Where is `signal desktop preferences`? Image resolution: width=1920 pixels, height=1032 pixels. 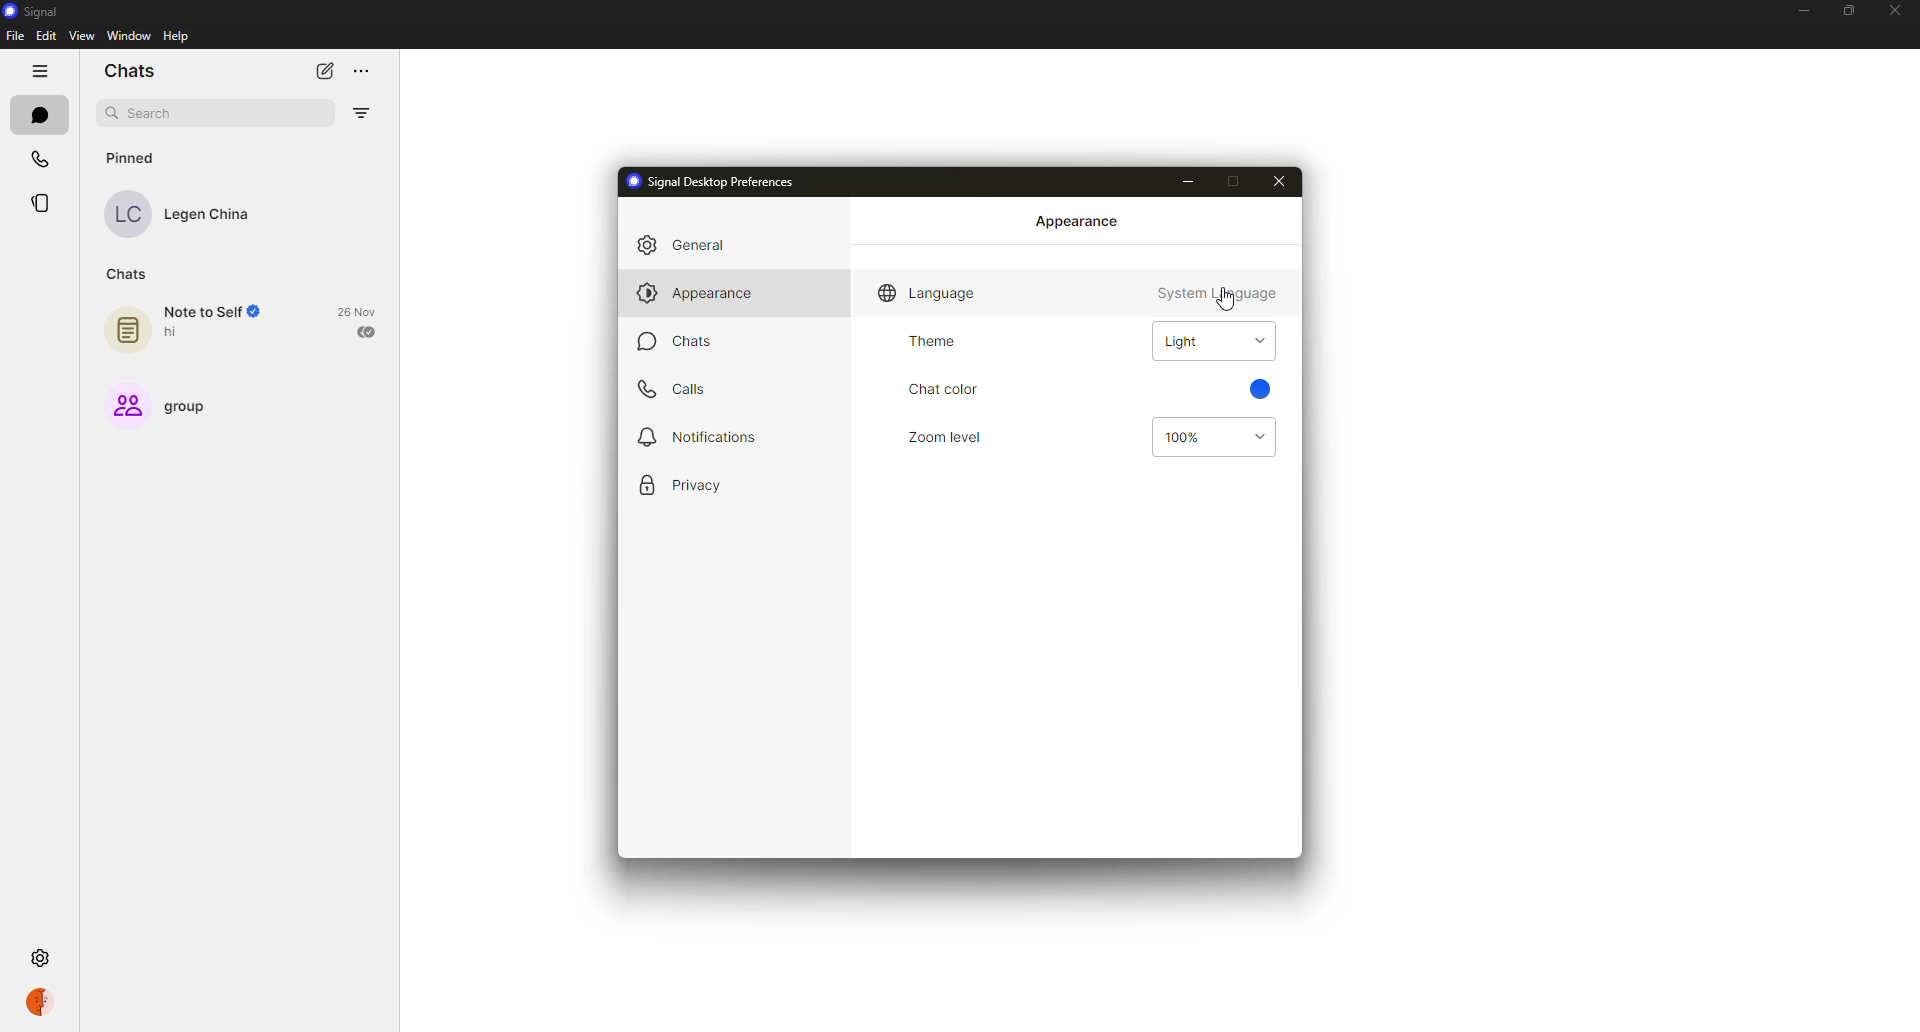 signal desktop preferences is located at coordinates (712, 182).